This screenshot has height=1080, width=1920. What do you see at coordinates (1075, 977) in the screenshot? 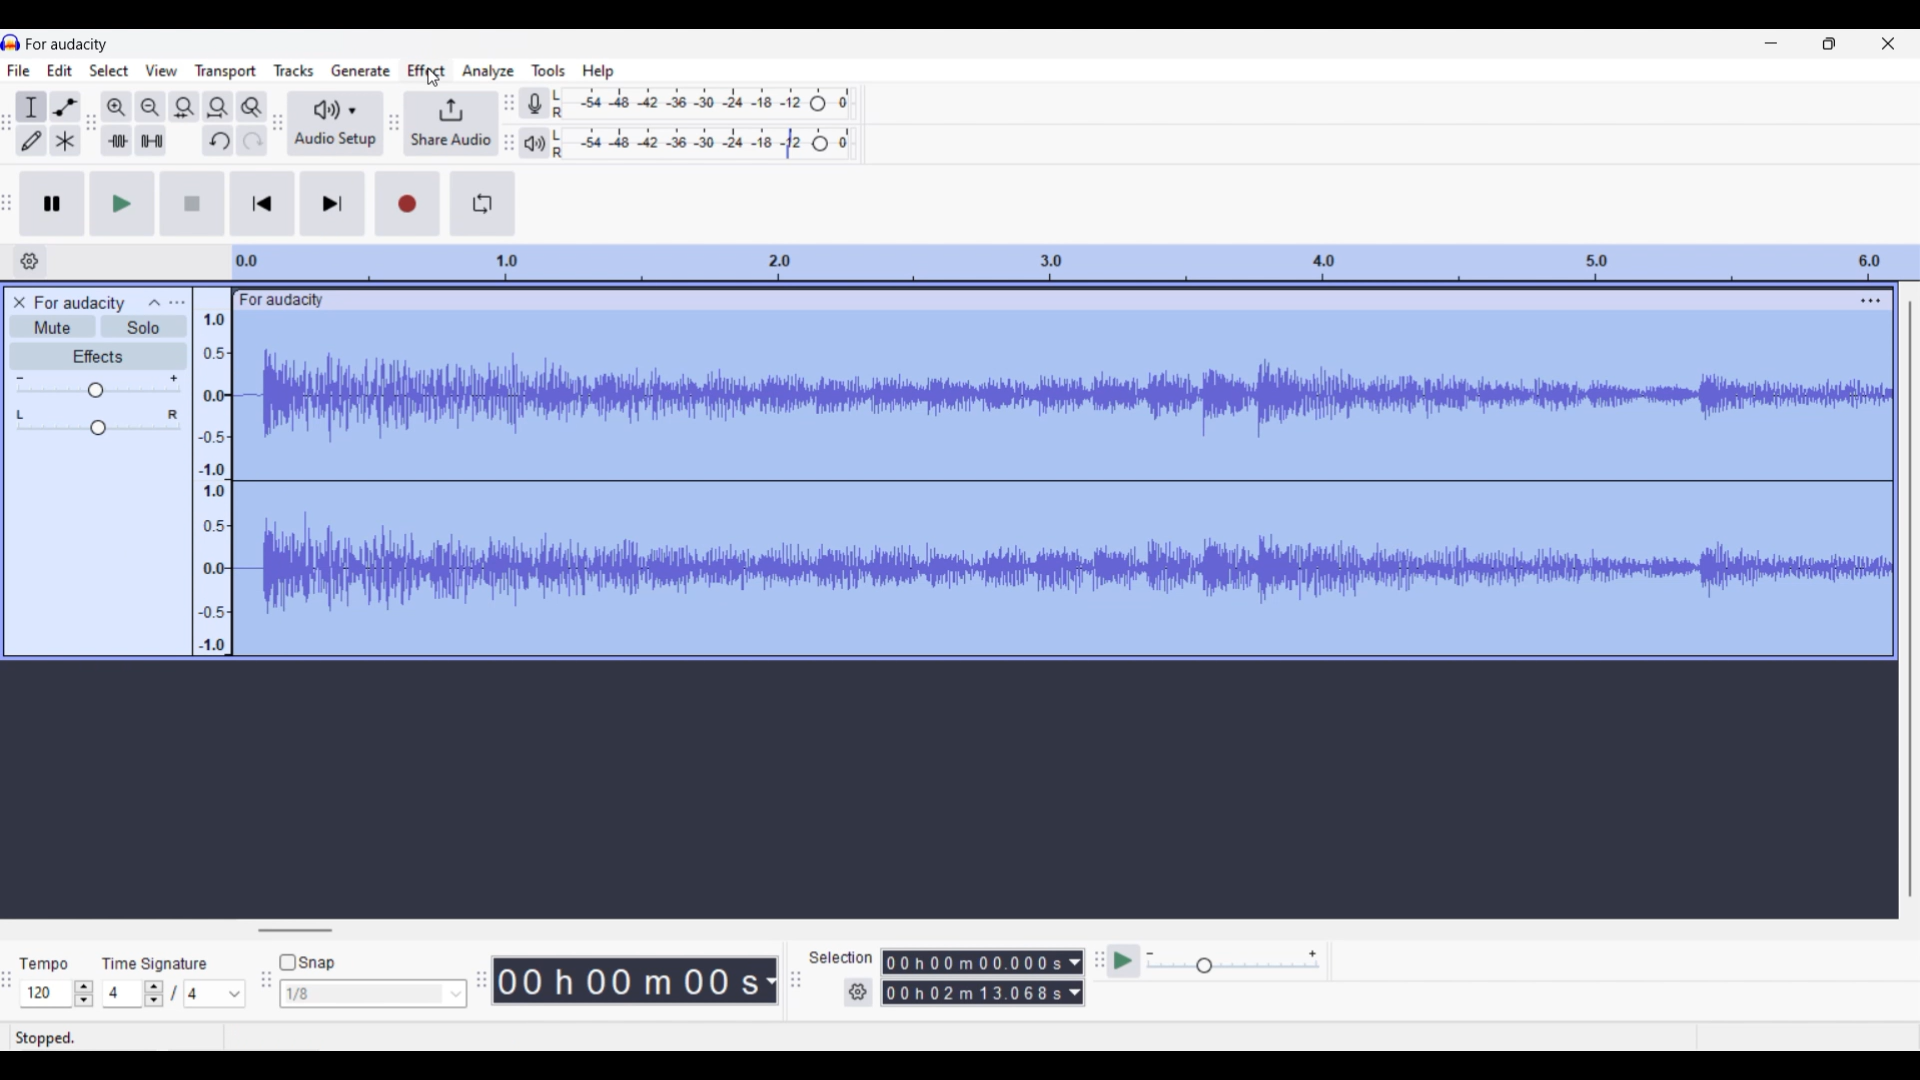
I see `Duration measurement` at bounding box center [1075, 977].